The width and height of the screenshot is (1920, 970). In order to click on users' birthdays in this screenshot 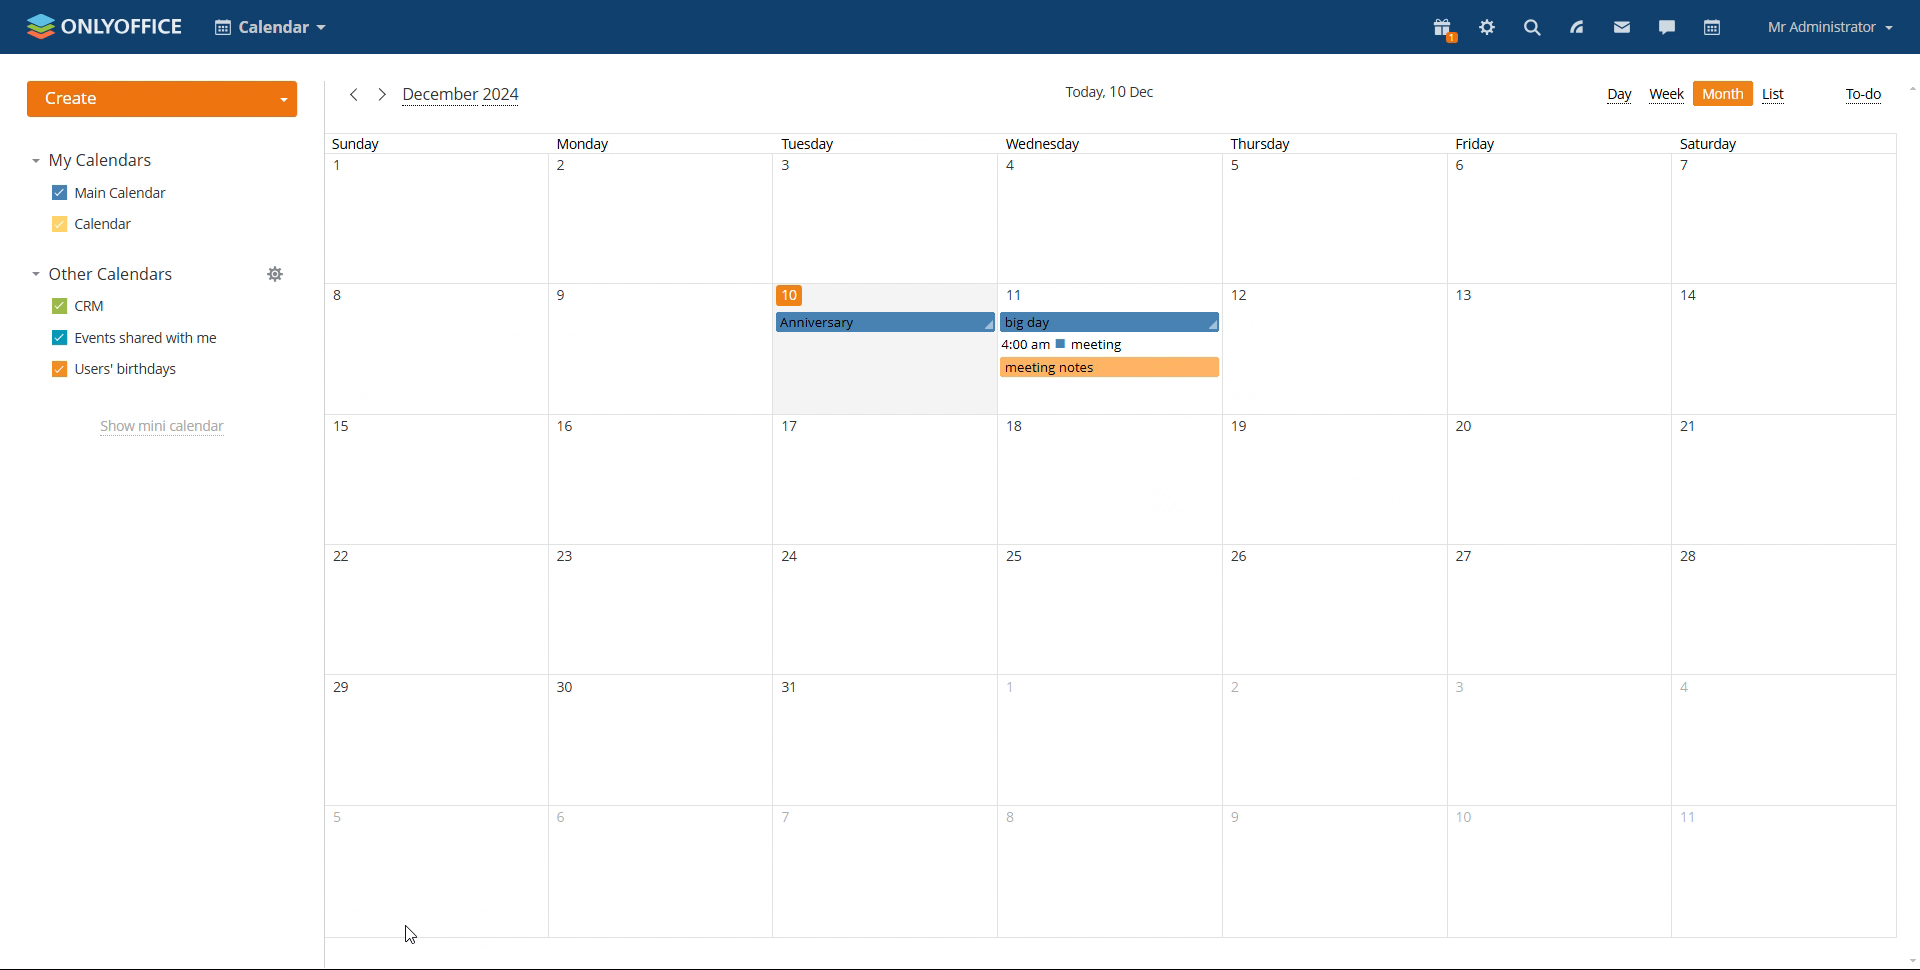, I will do `click(115, 369)`.